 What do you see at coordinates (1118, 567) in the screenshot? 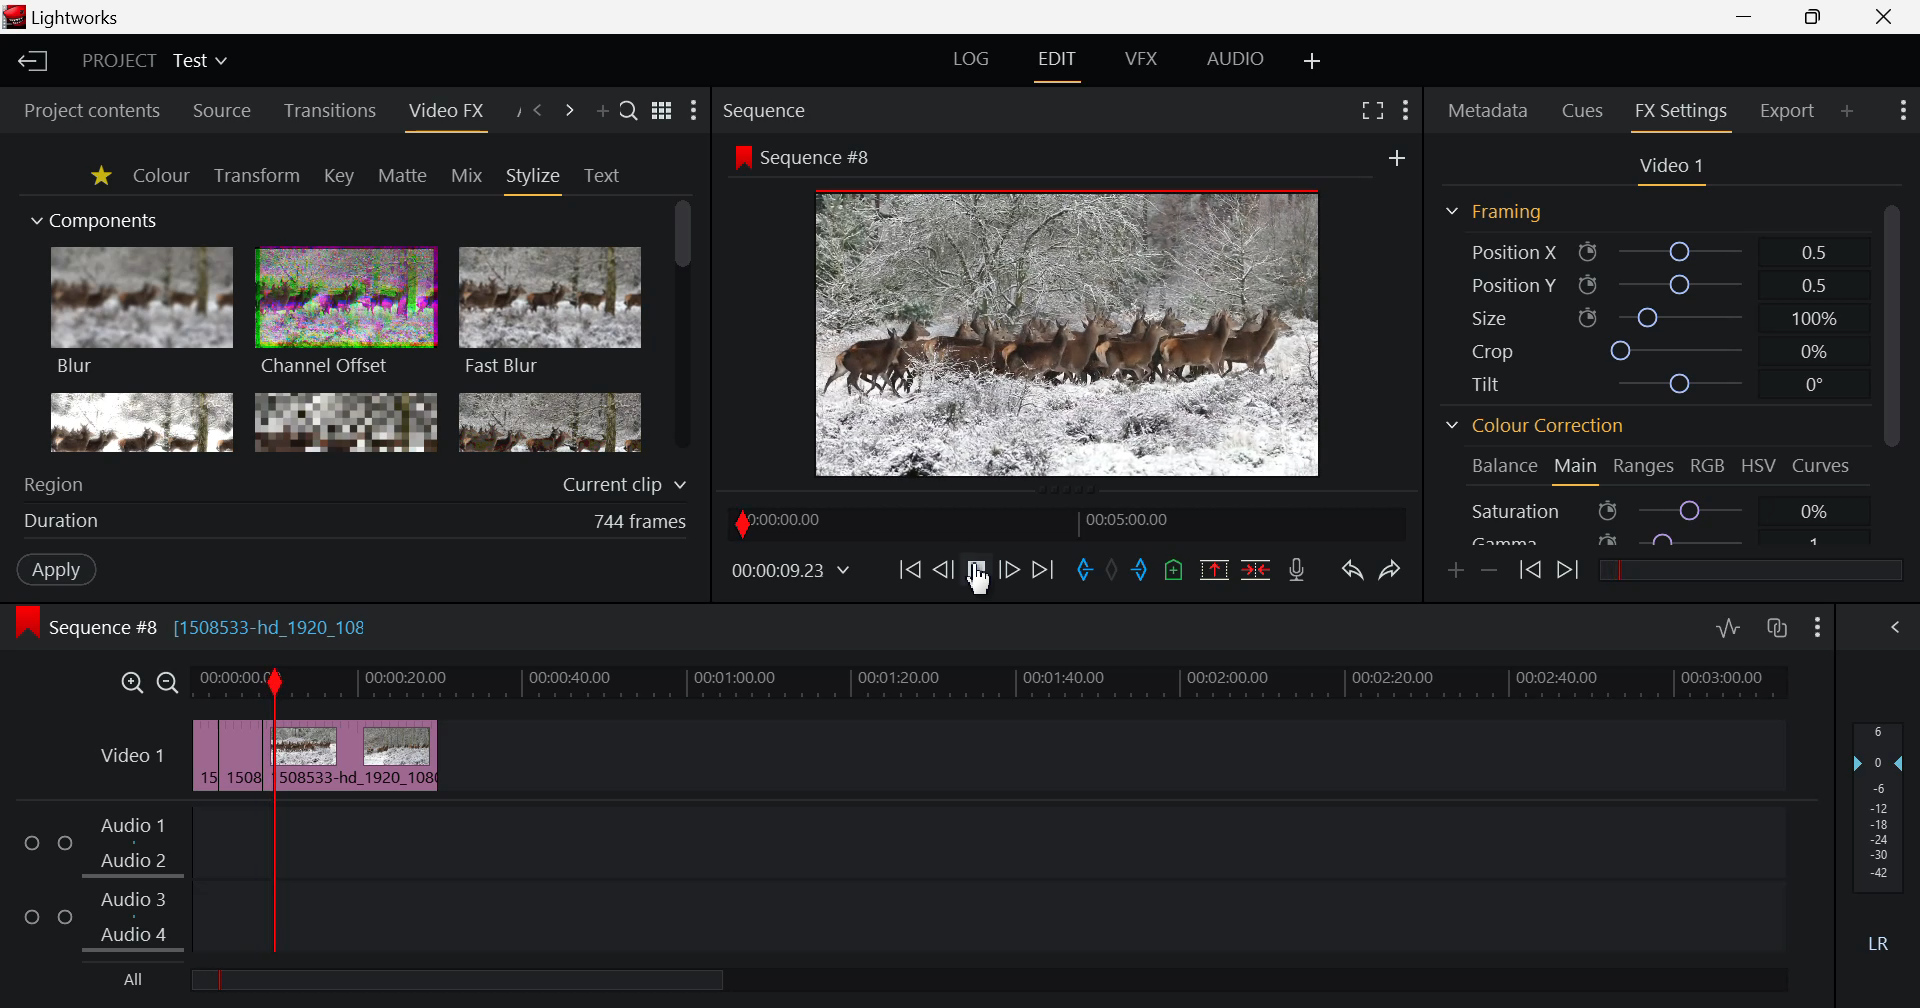
I see `Remove all marks` at bounding box center [1118, 567].